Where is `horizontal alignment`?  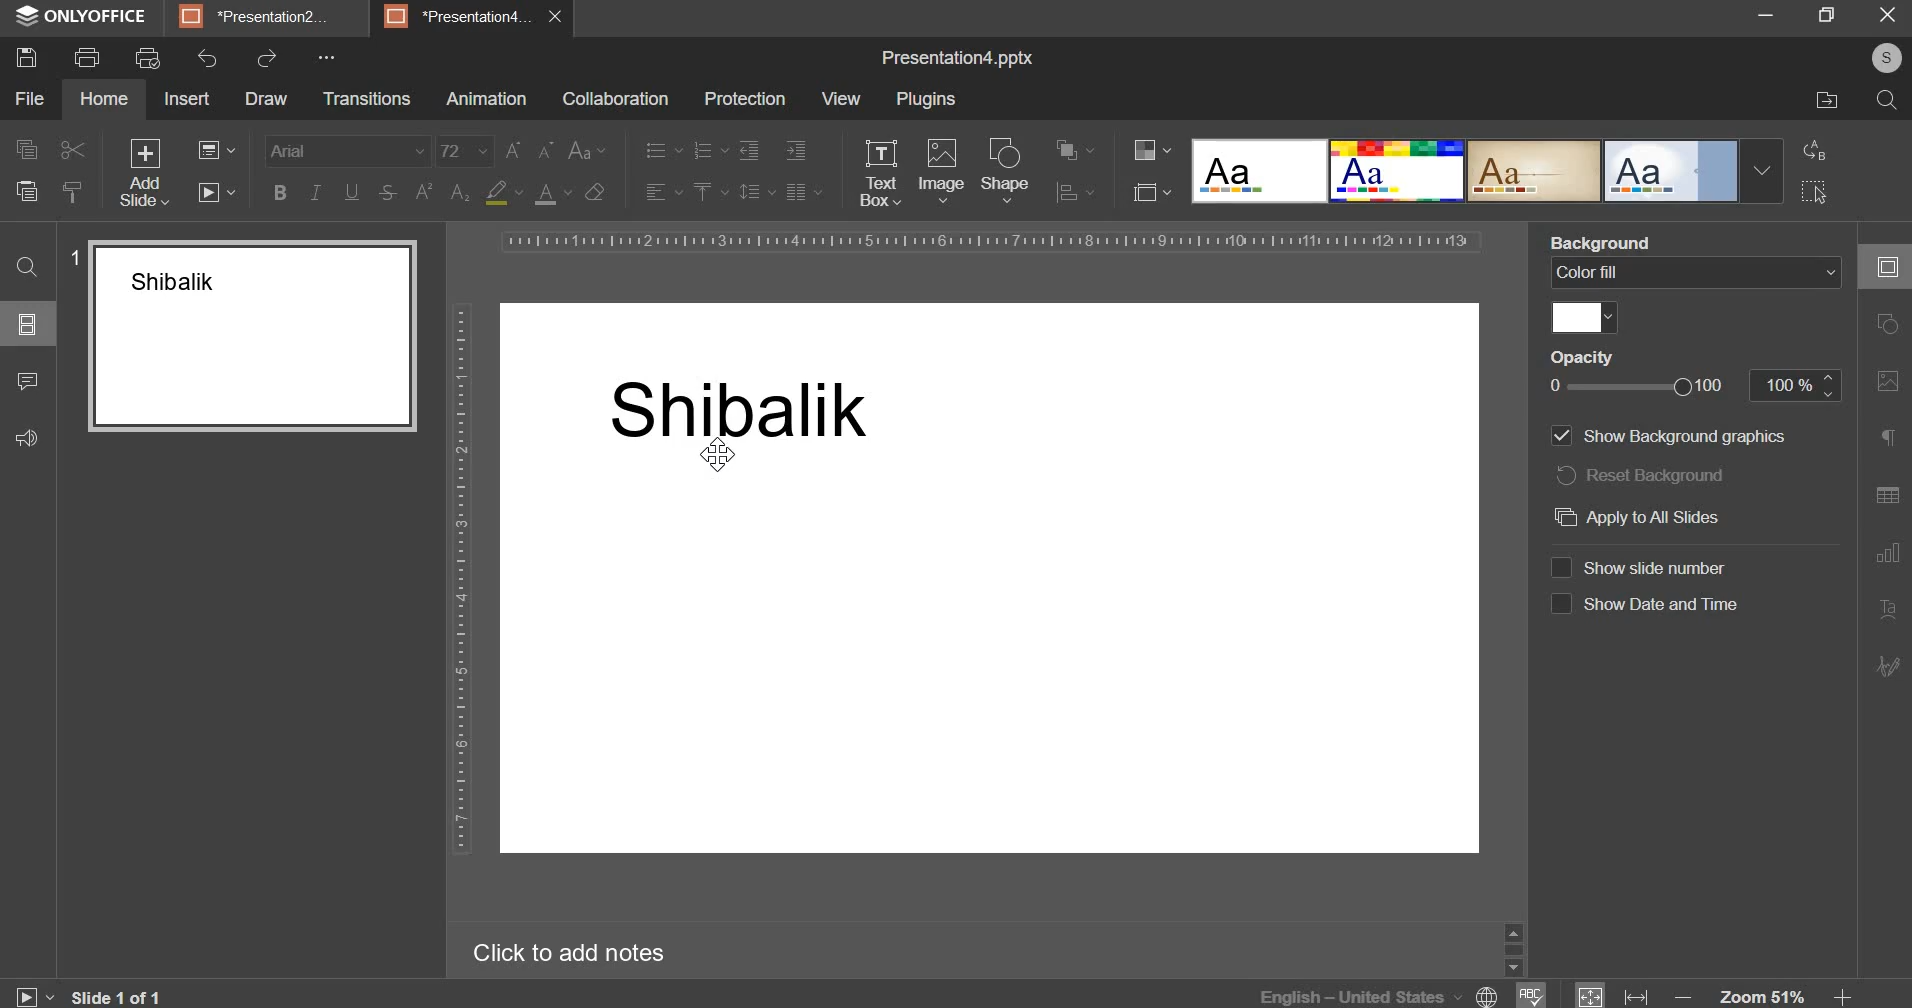 horizontal alignment is located at coordinates (663, 189).